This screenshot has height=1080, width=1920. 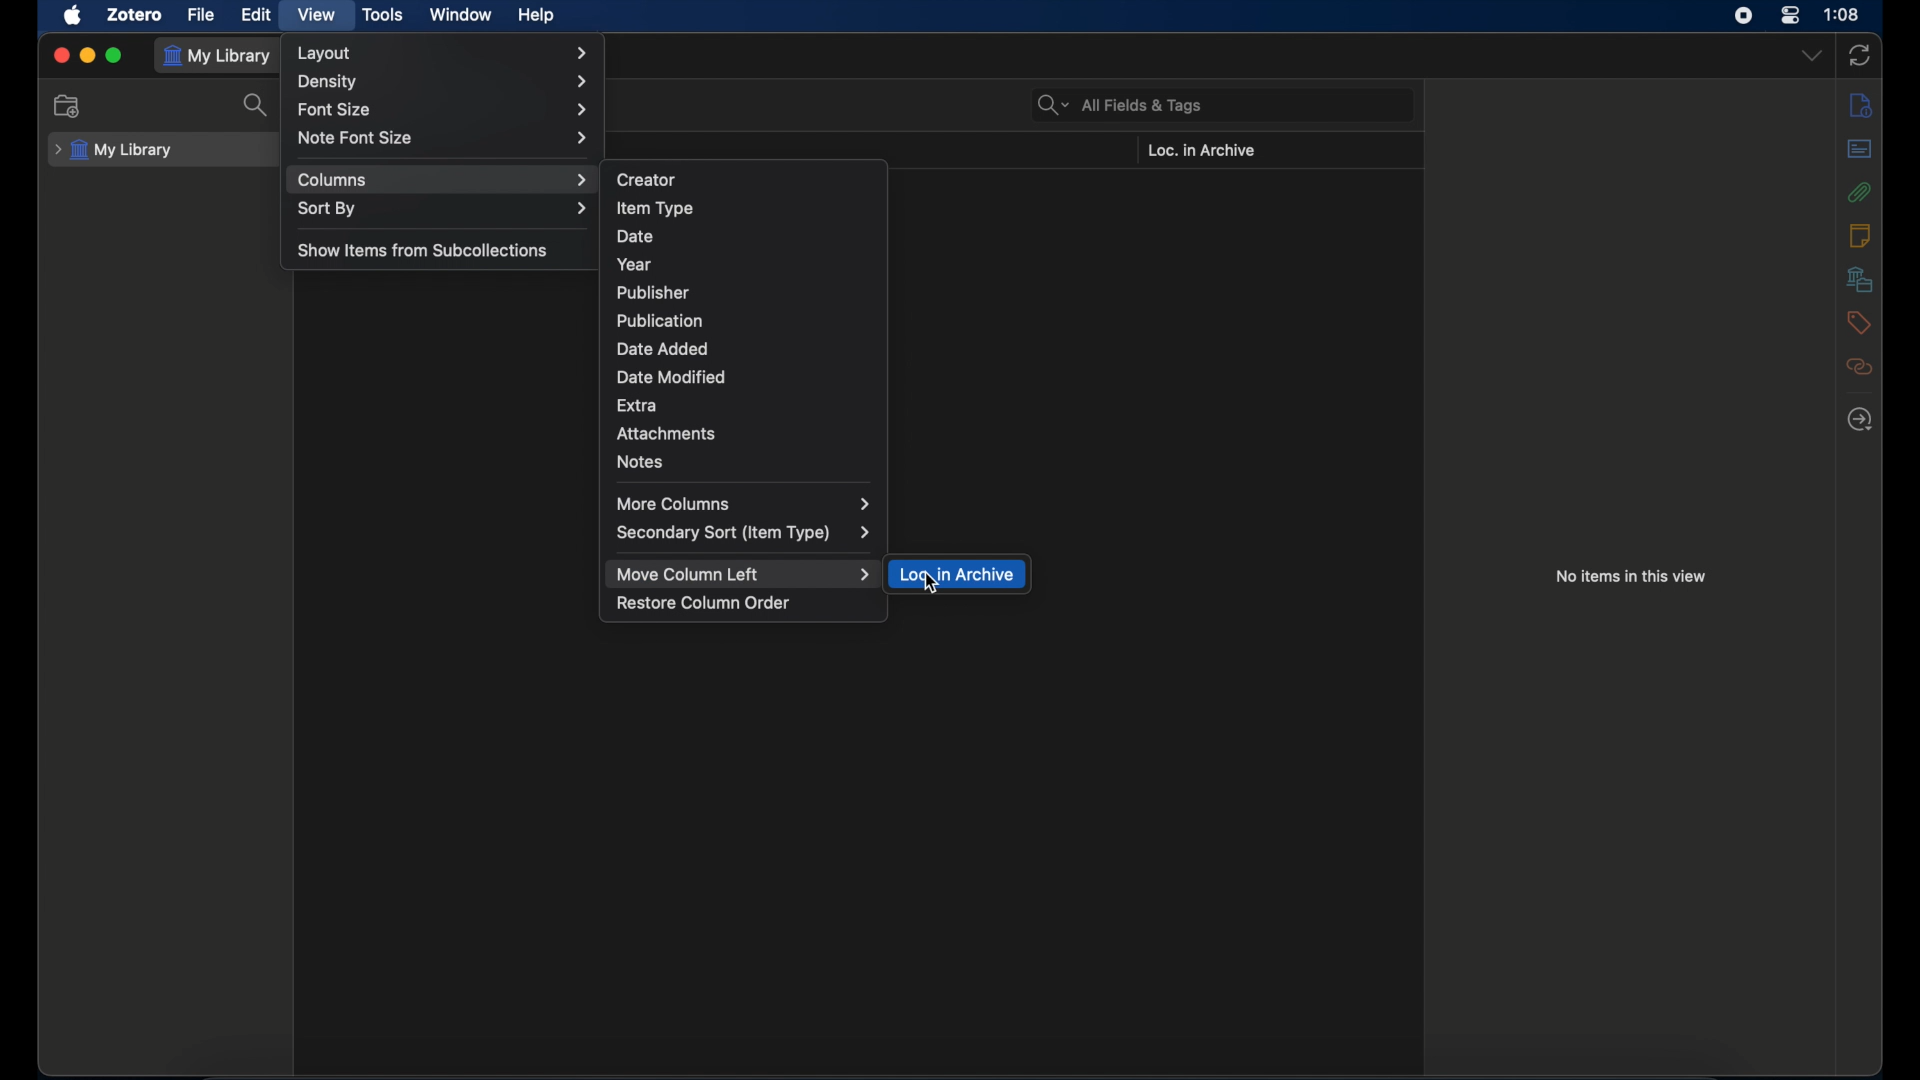 I want to click on dropdown, so click(x=1810, y=56).